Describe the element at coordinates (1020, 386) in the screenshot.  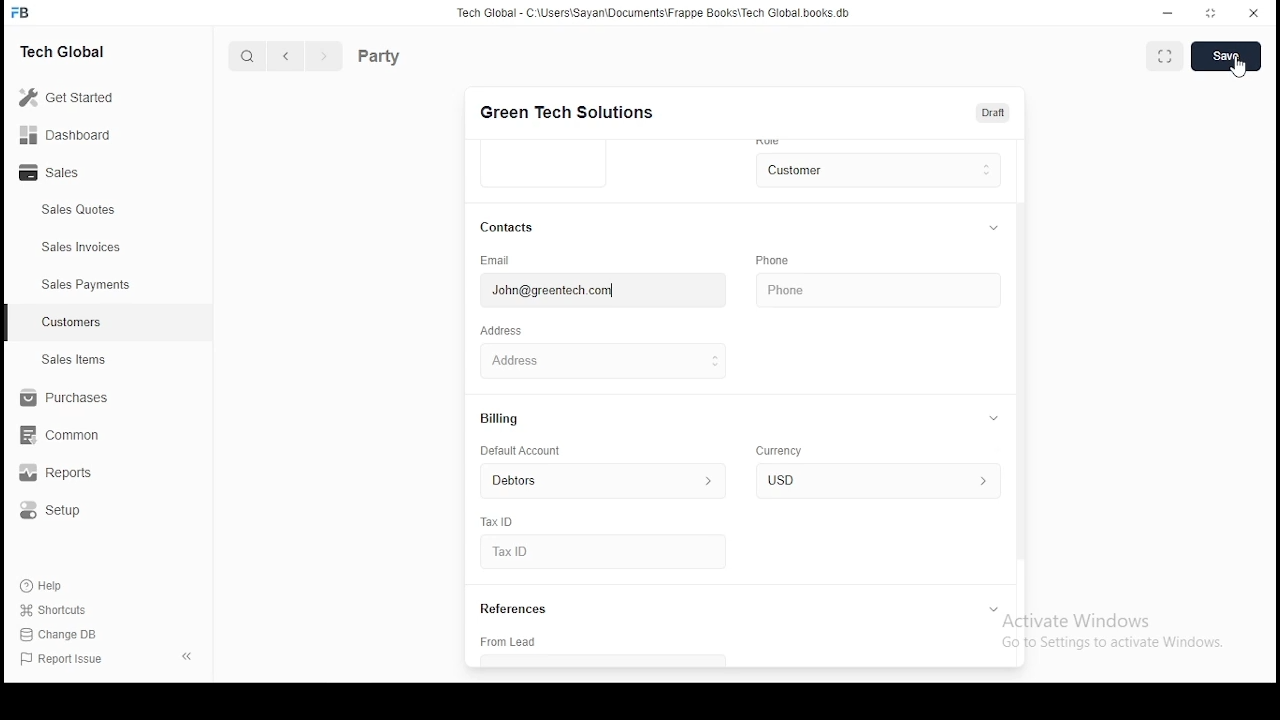
I see `vertical scroll bar` at that location.